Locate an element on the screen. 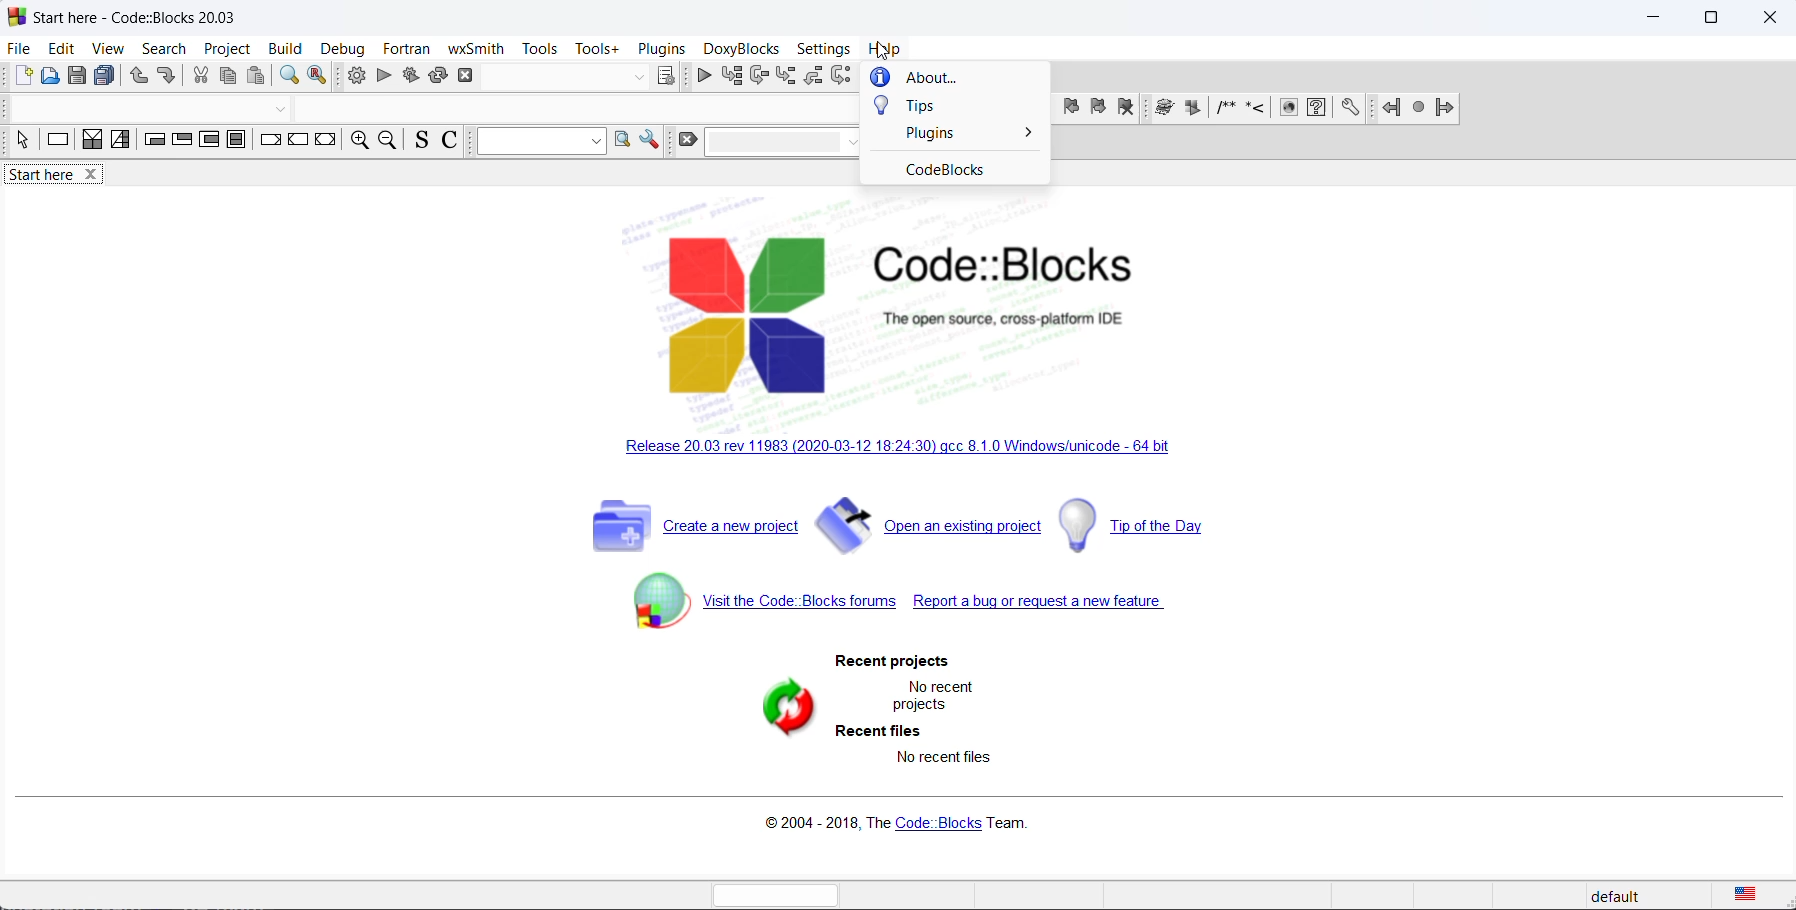 Image resolution: width=1796 pixels, height=910 pixels. cut is located at coordinates (198, 77).